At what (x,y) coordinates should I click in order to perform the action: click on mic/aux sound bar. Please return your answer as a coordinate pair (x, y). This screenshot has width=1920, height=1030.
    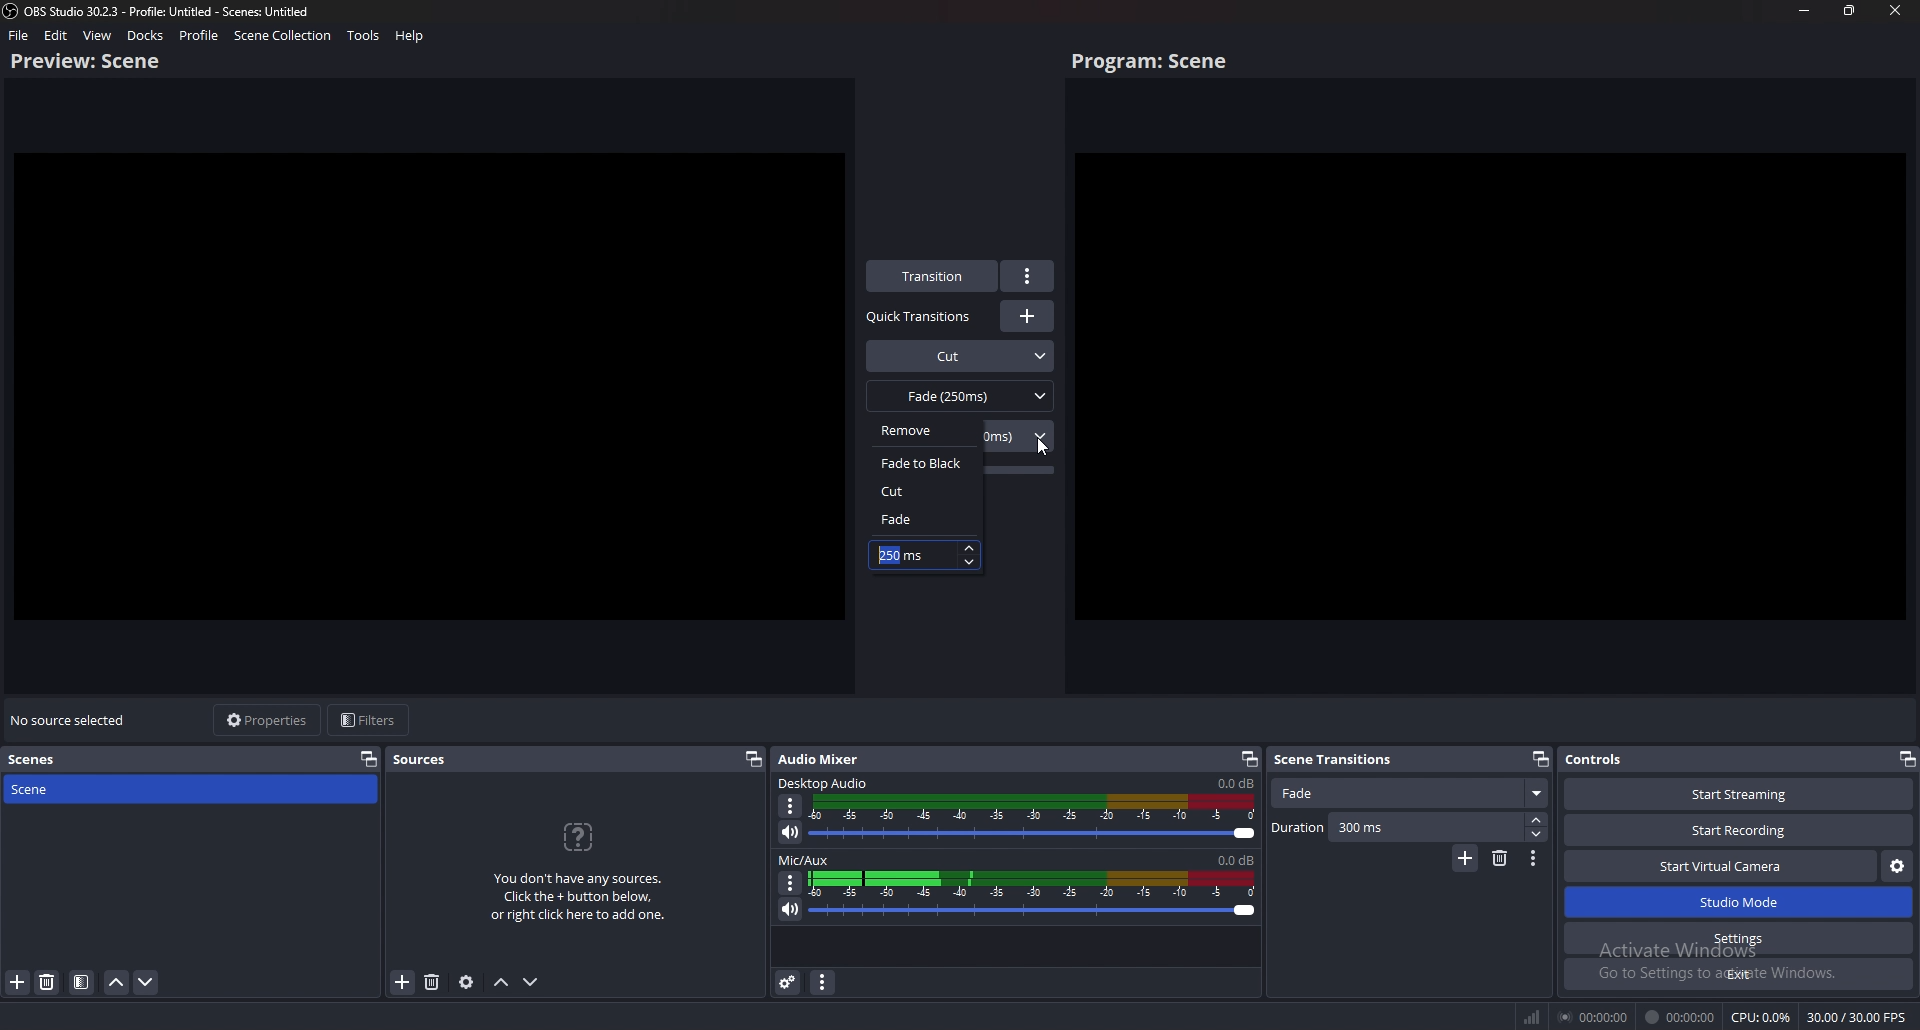
    Looking at the image, I should click on (1034, 897).